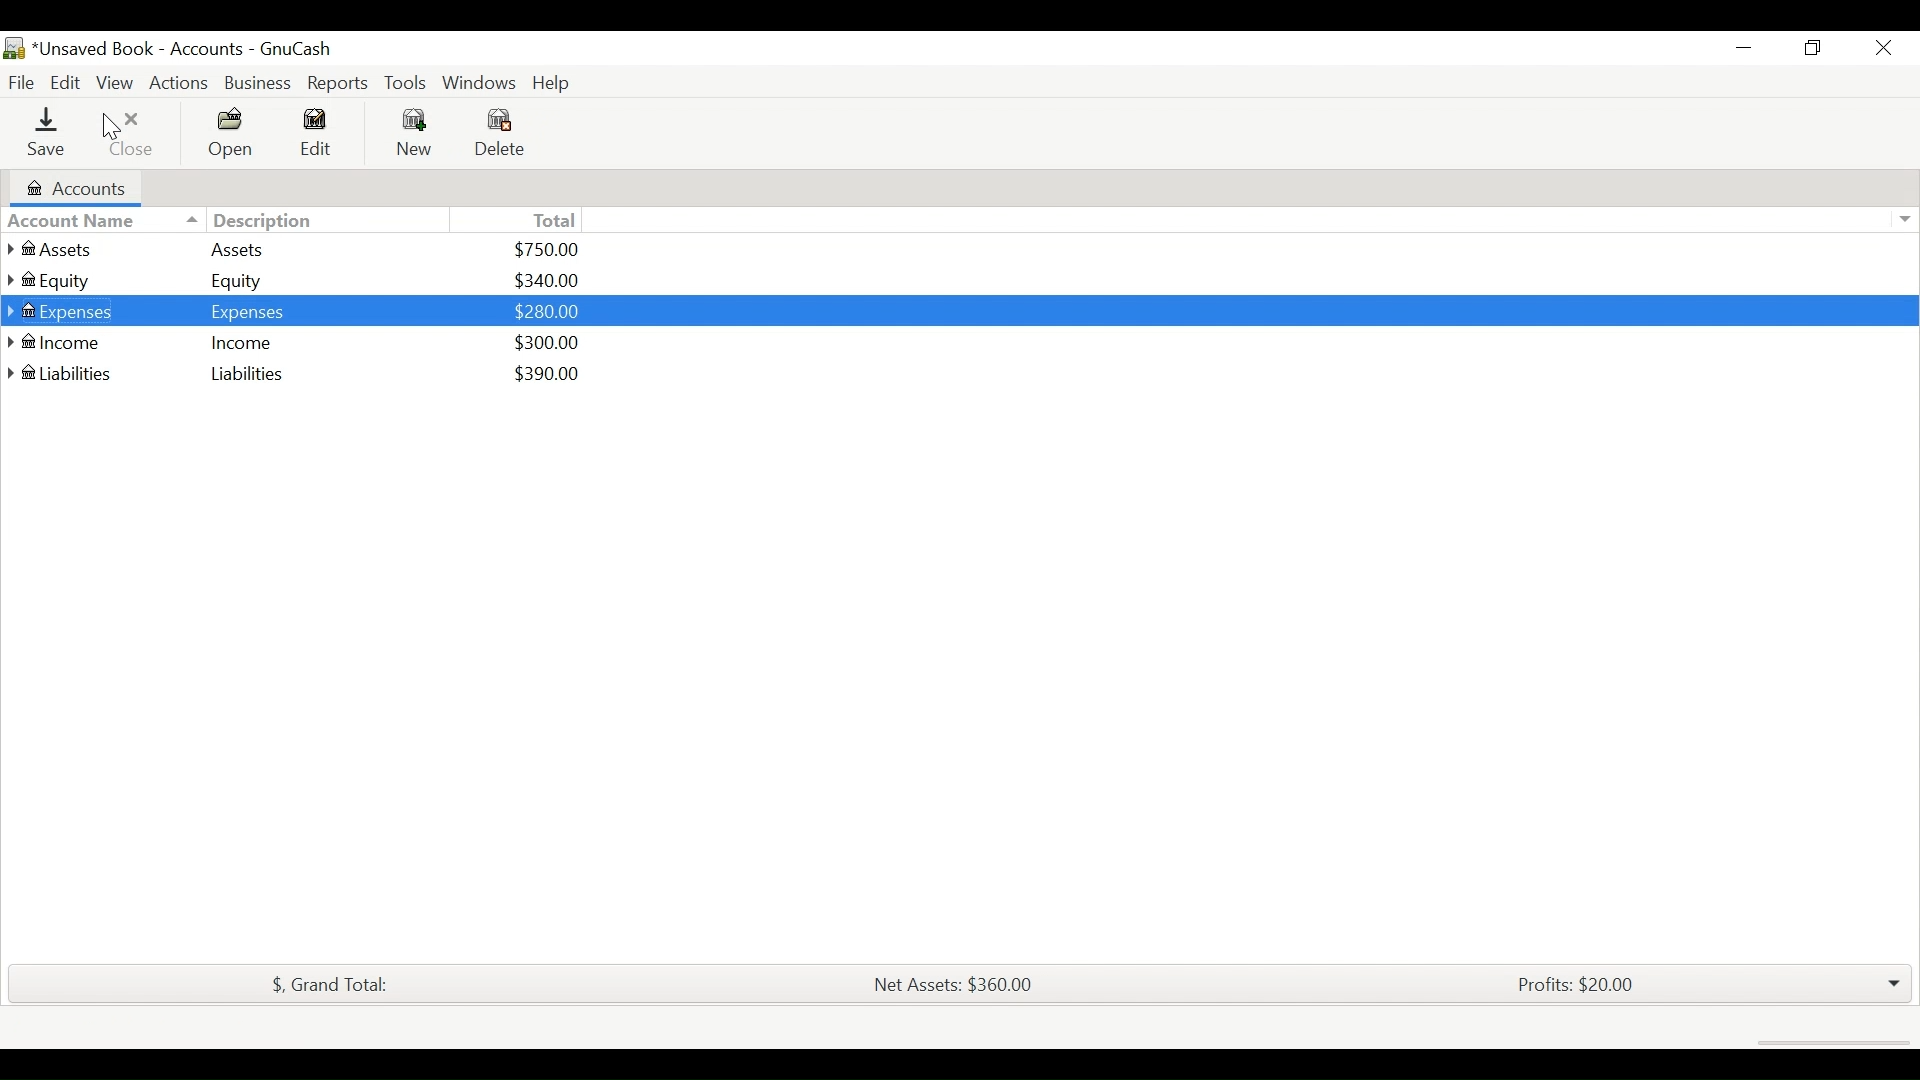  I want to click on $390.00, so click(546, 373).